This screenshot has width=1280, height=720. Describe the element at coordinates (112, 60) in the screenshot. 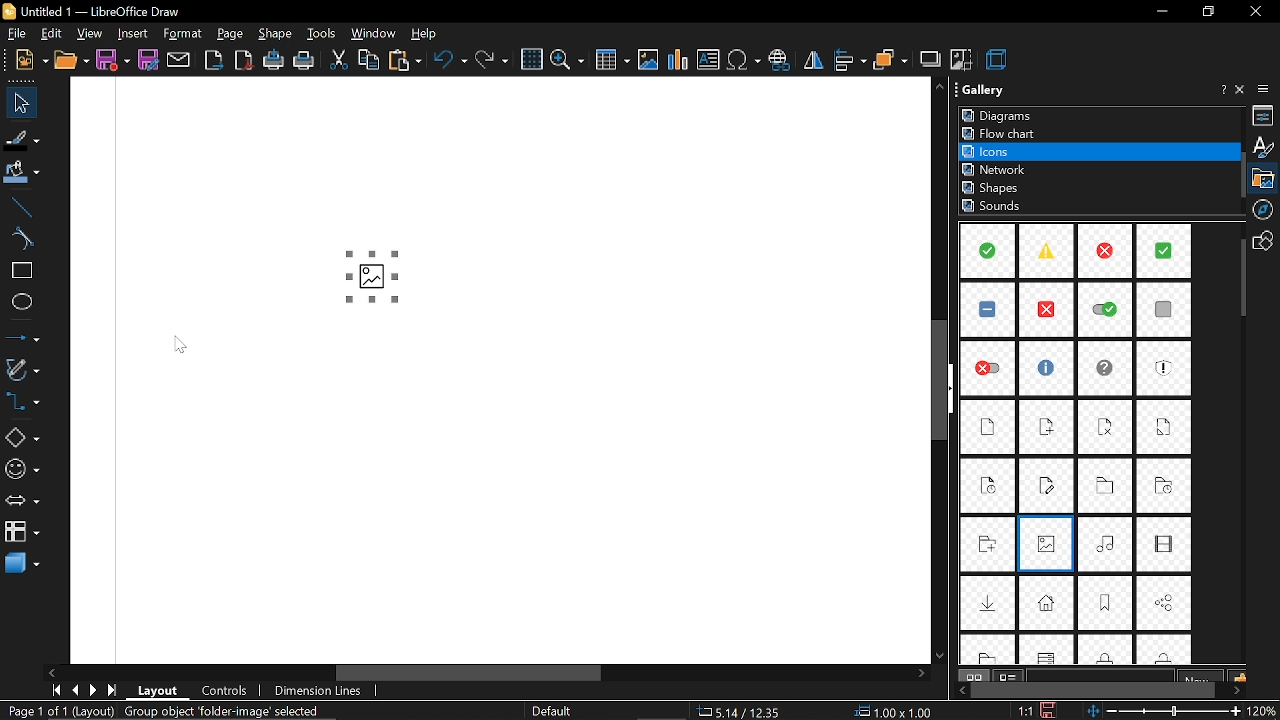

I see `save` at that location.